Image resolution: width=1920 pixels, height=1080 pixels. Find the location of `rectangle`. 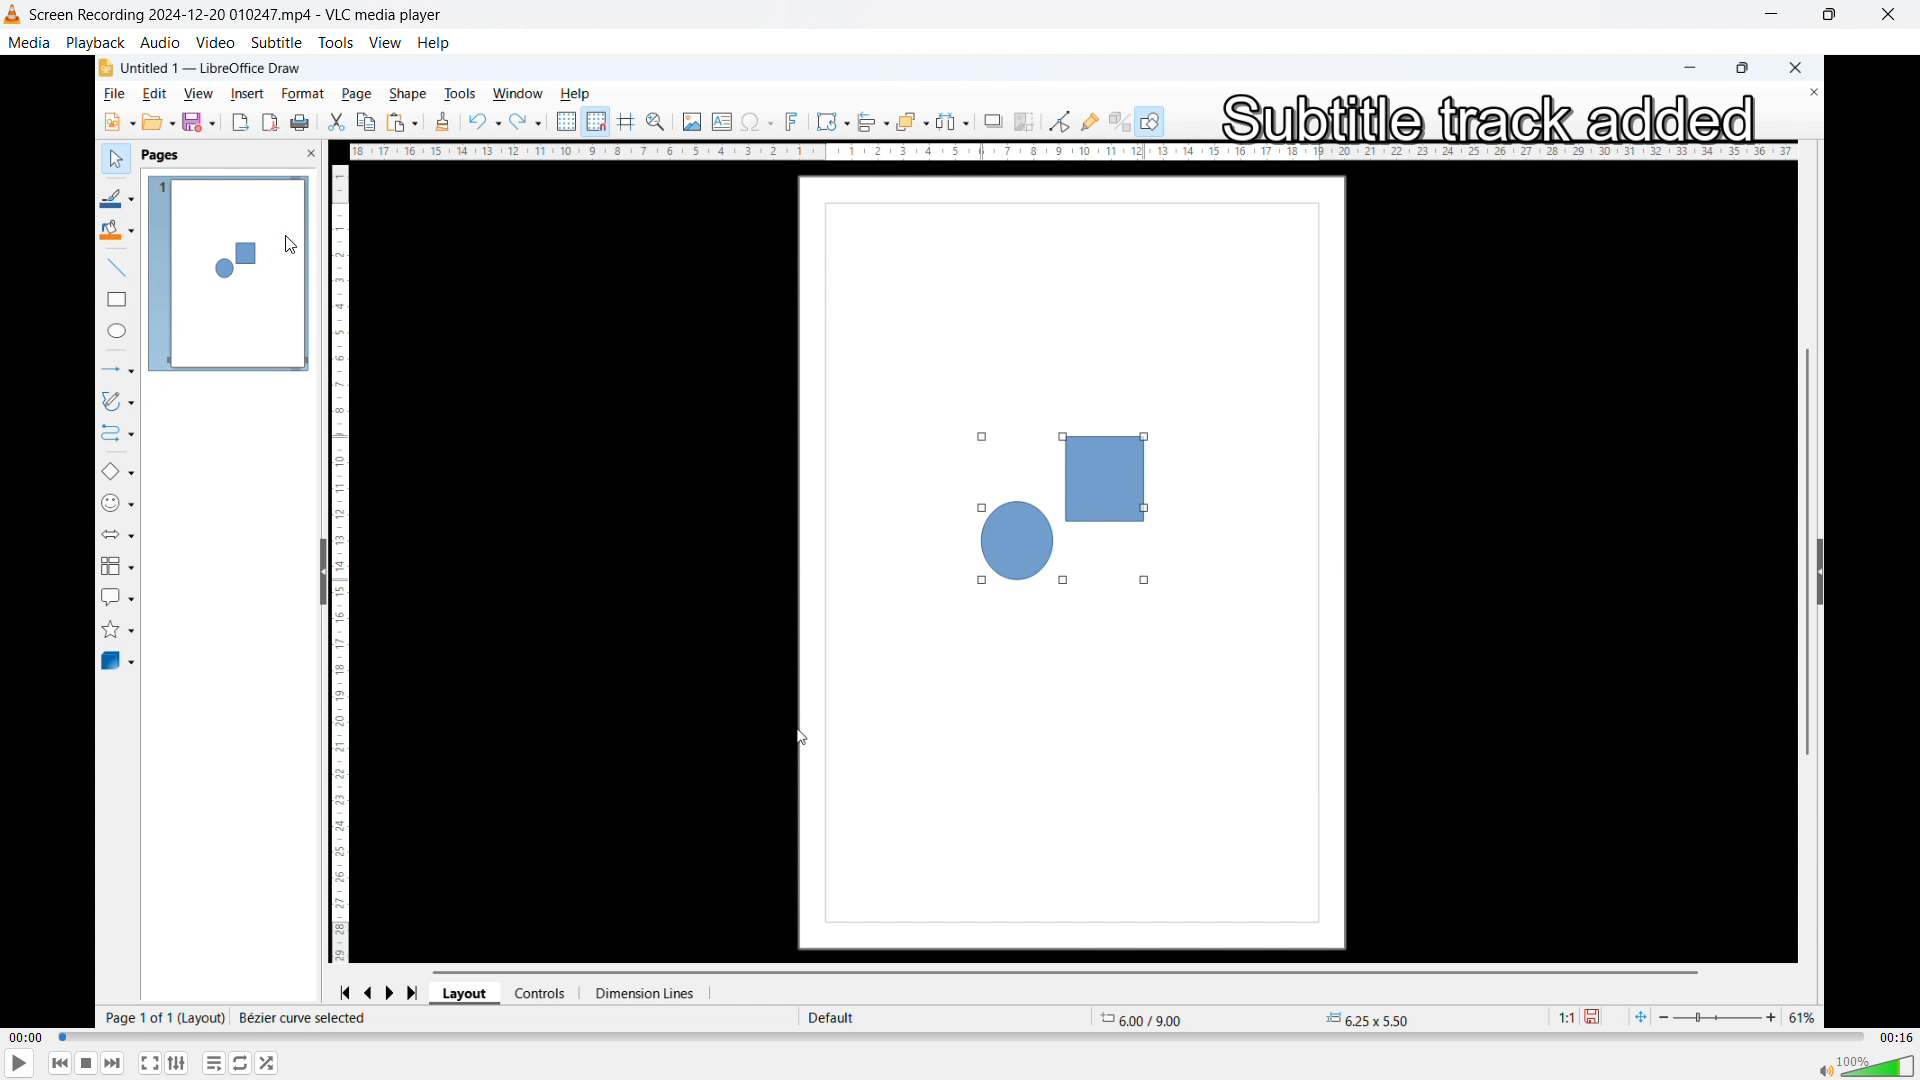

rectangle is located at coordinates (112, 302).